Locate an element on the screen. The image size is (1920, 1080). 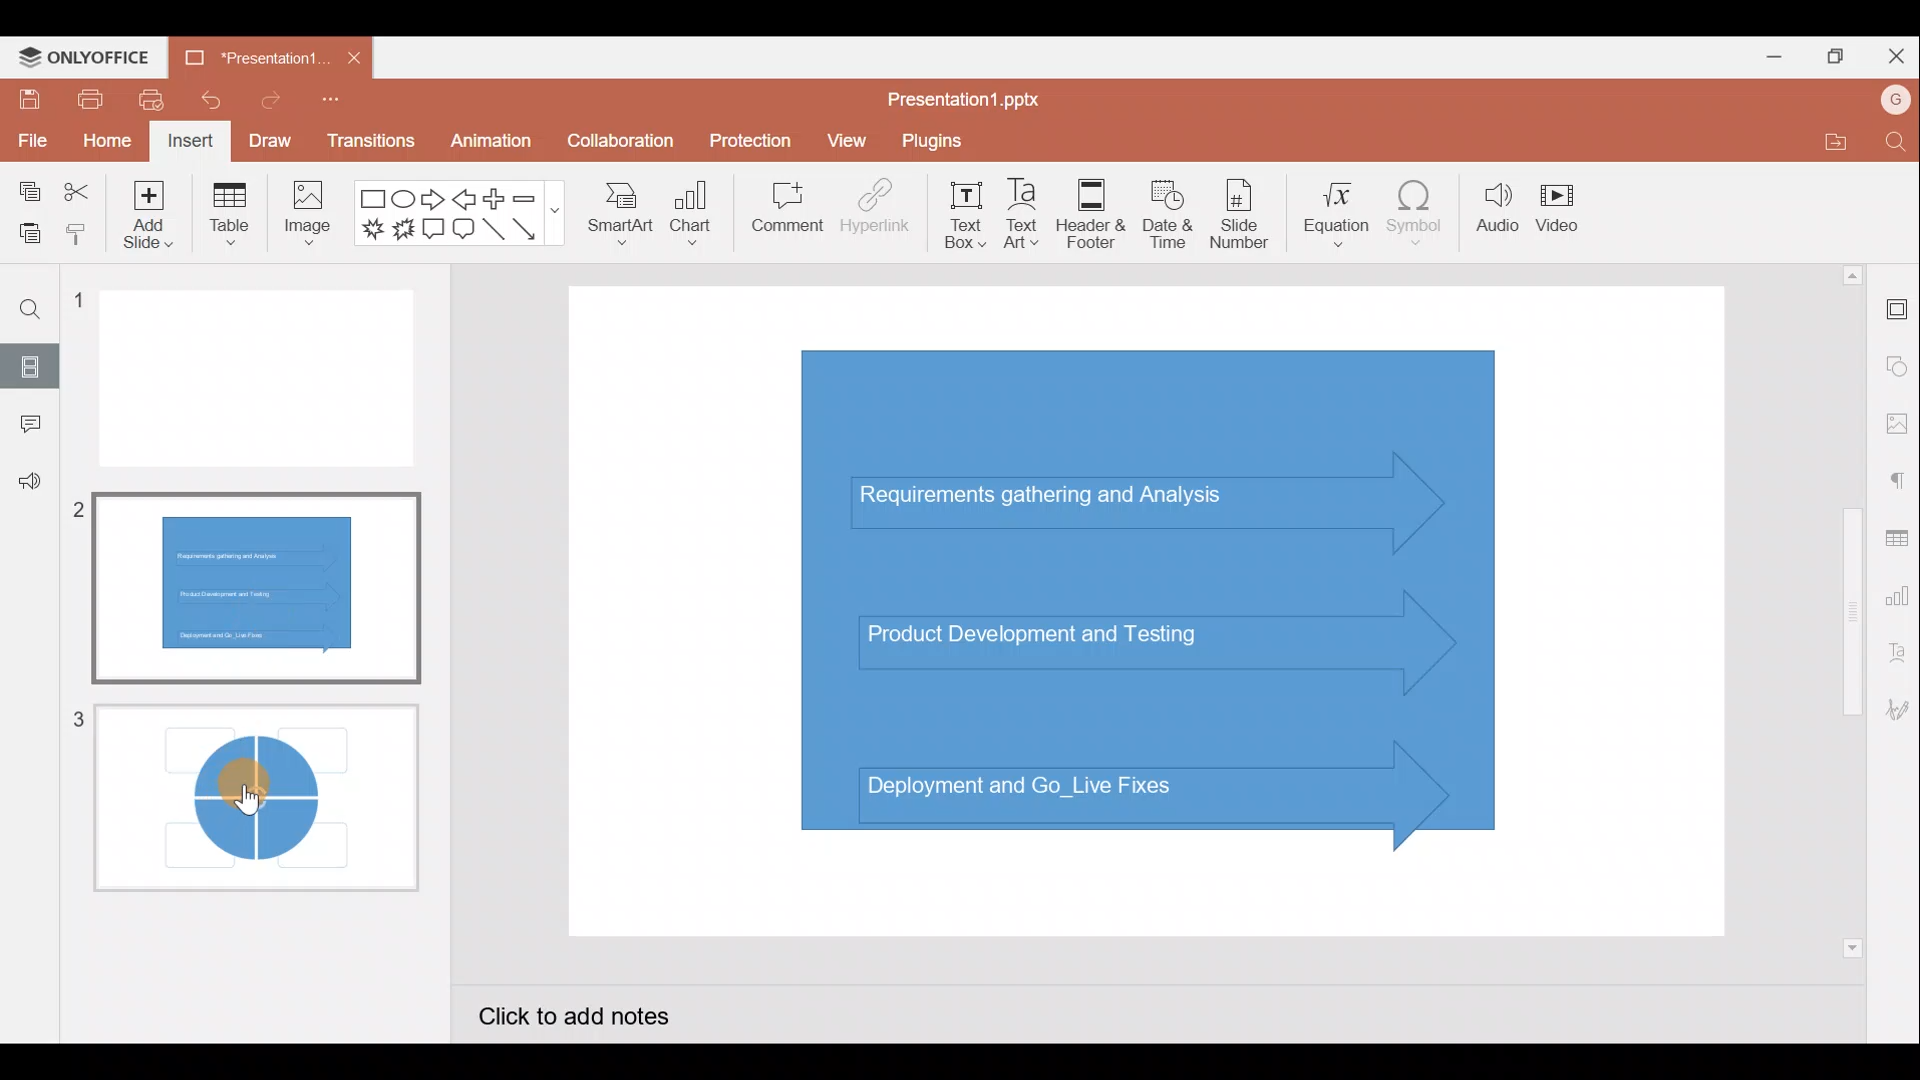
Animation is located at coordinates (487, 140).